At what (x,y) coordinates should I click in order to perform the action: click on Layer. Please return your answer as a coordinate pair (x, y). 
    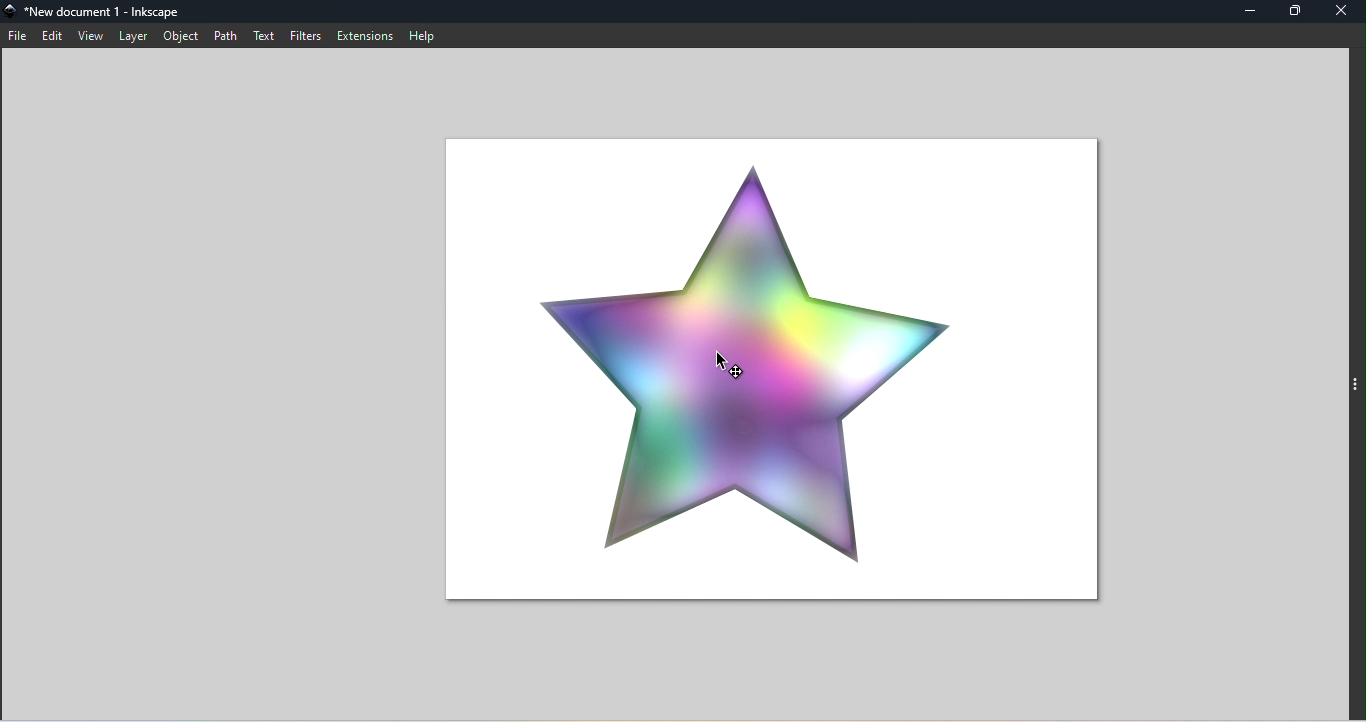
    Looking at the image, I should click on (132, 37).